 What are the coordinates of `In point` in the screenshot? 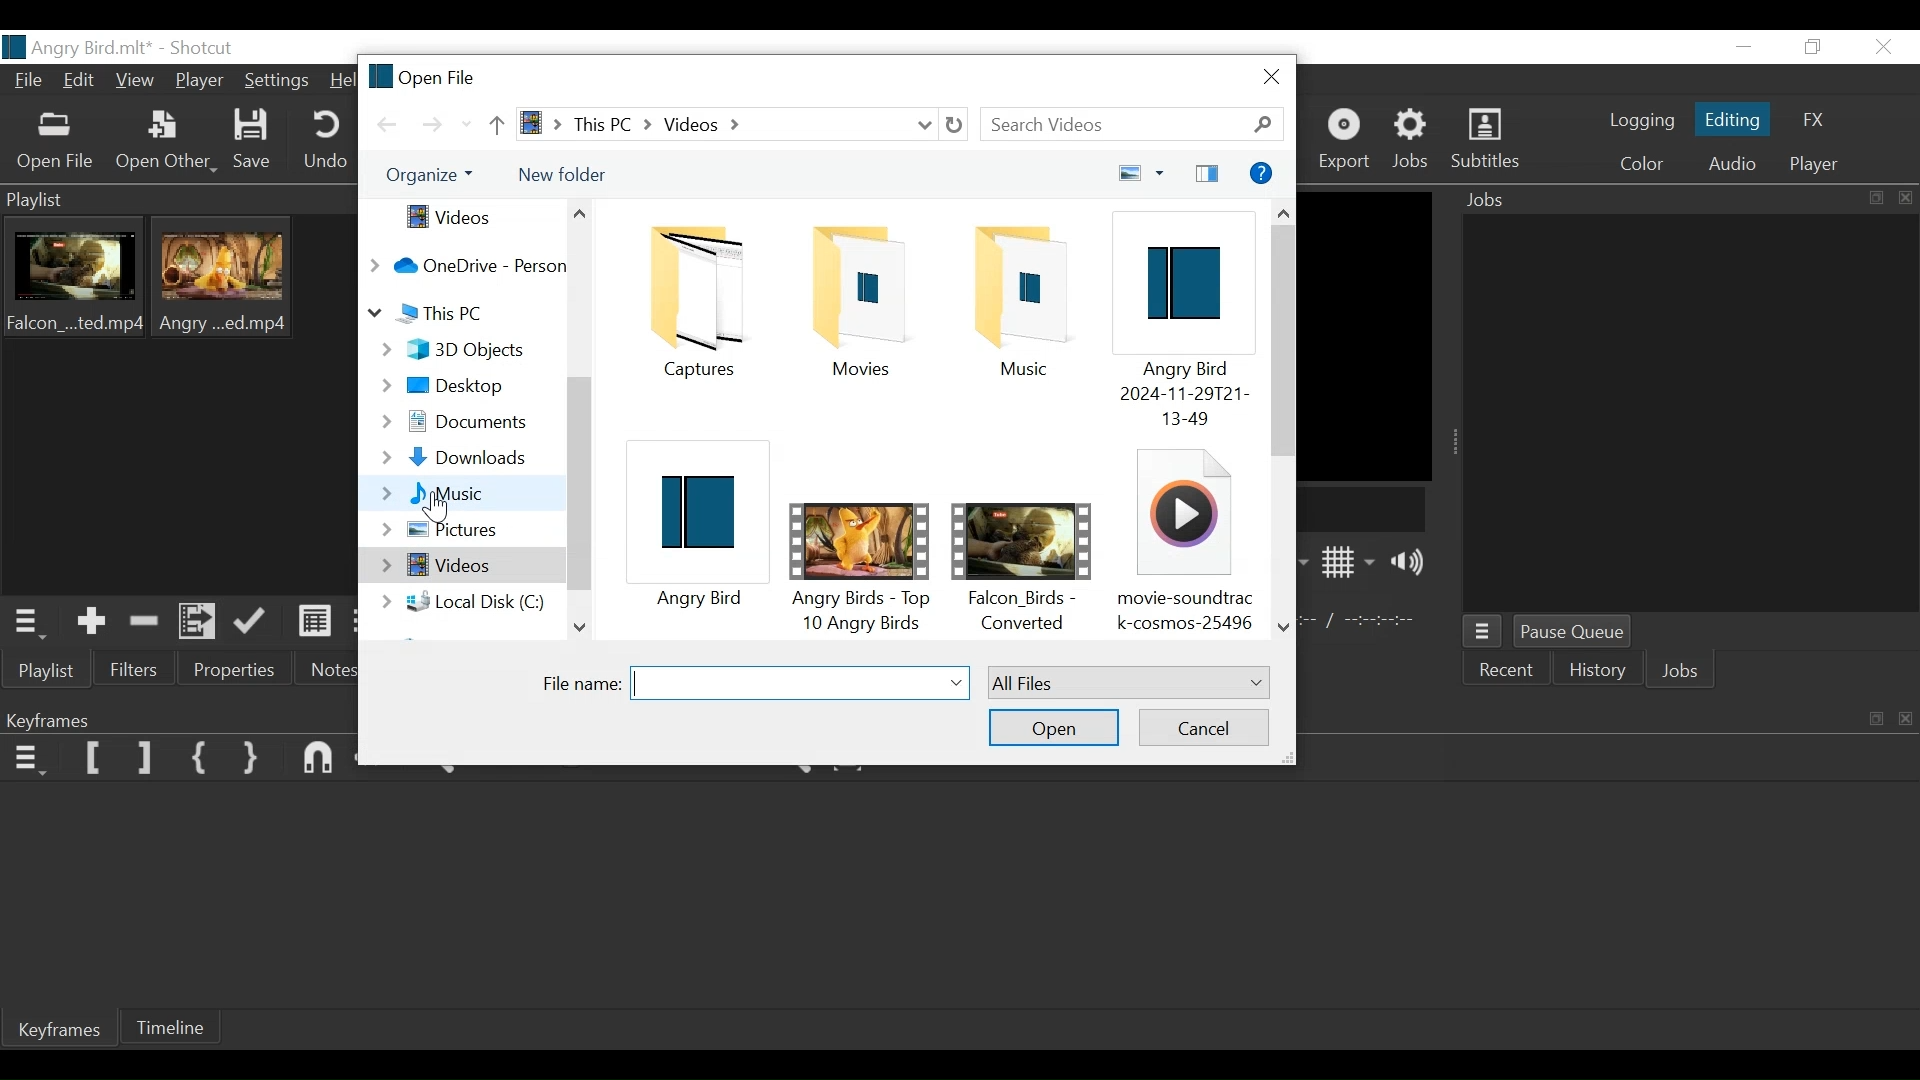 It's located at (1363, 621).